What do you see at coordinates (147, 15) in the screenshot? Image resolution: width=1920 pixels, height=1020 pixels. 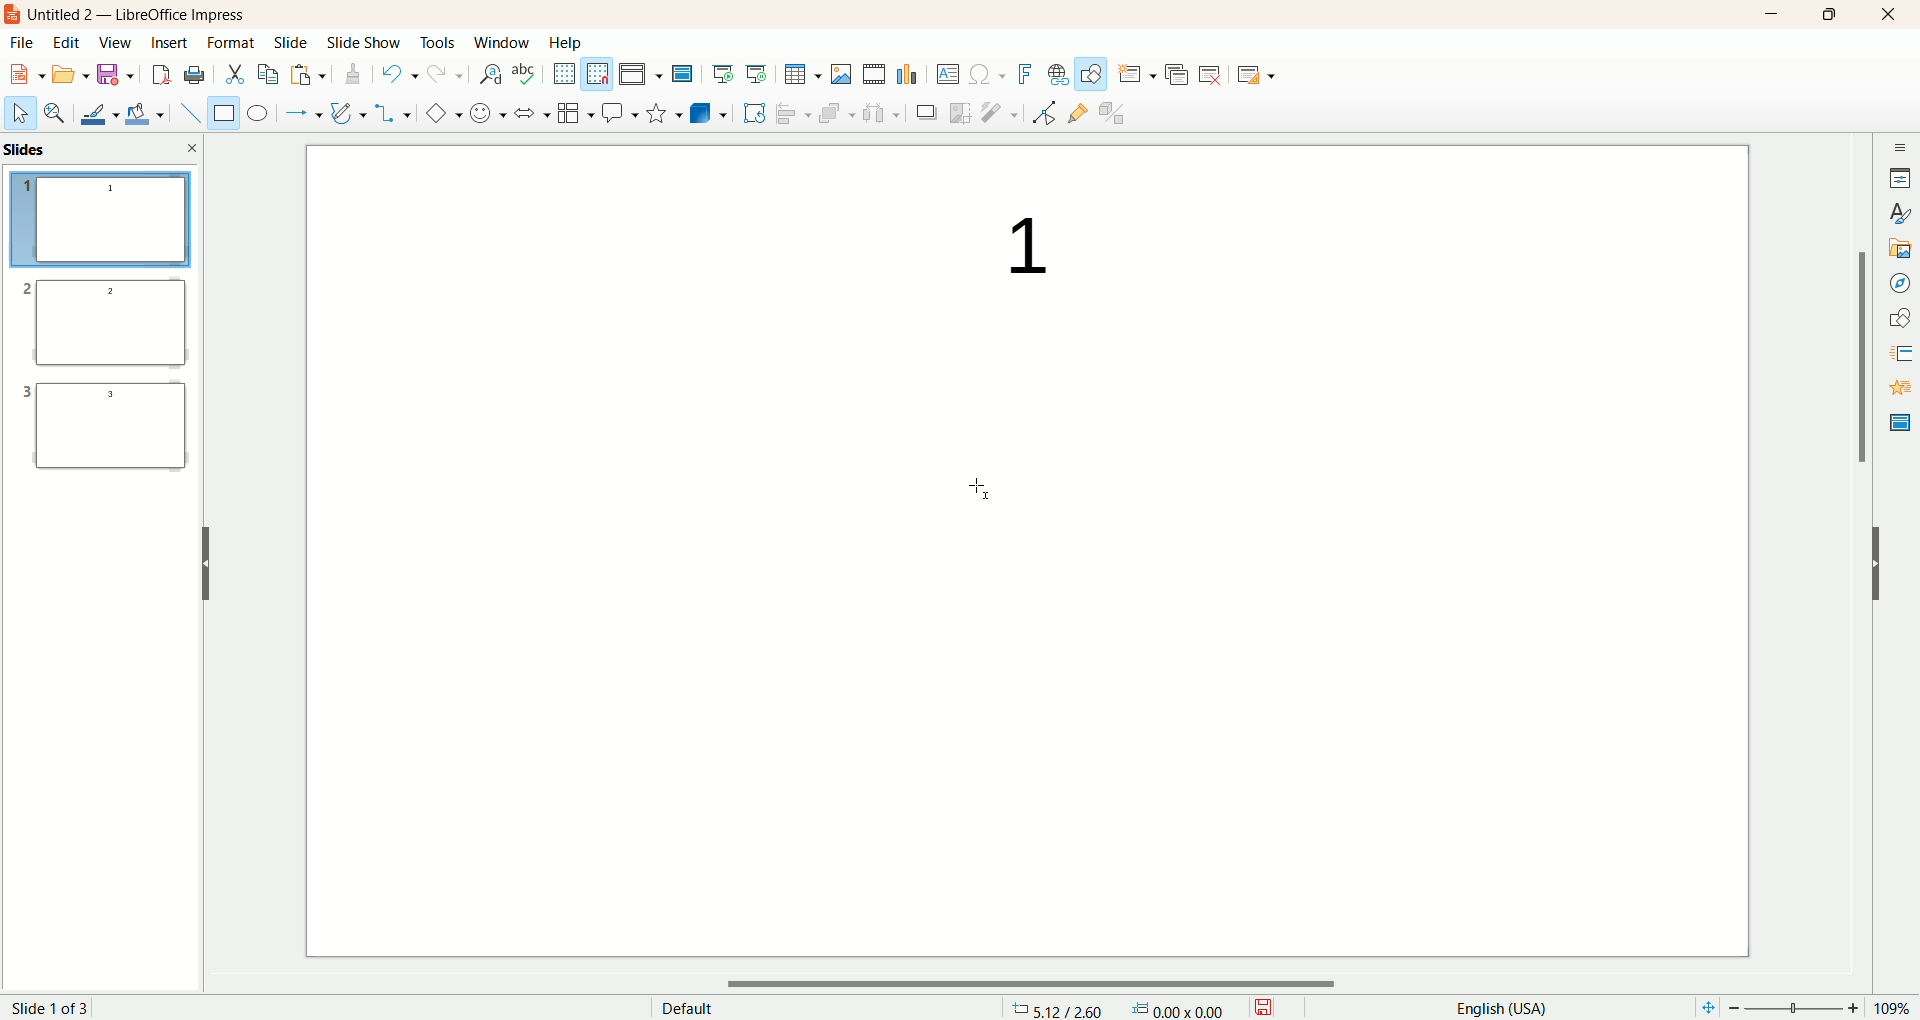 I see `title` at bounding box center [147, 15].